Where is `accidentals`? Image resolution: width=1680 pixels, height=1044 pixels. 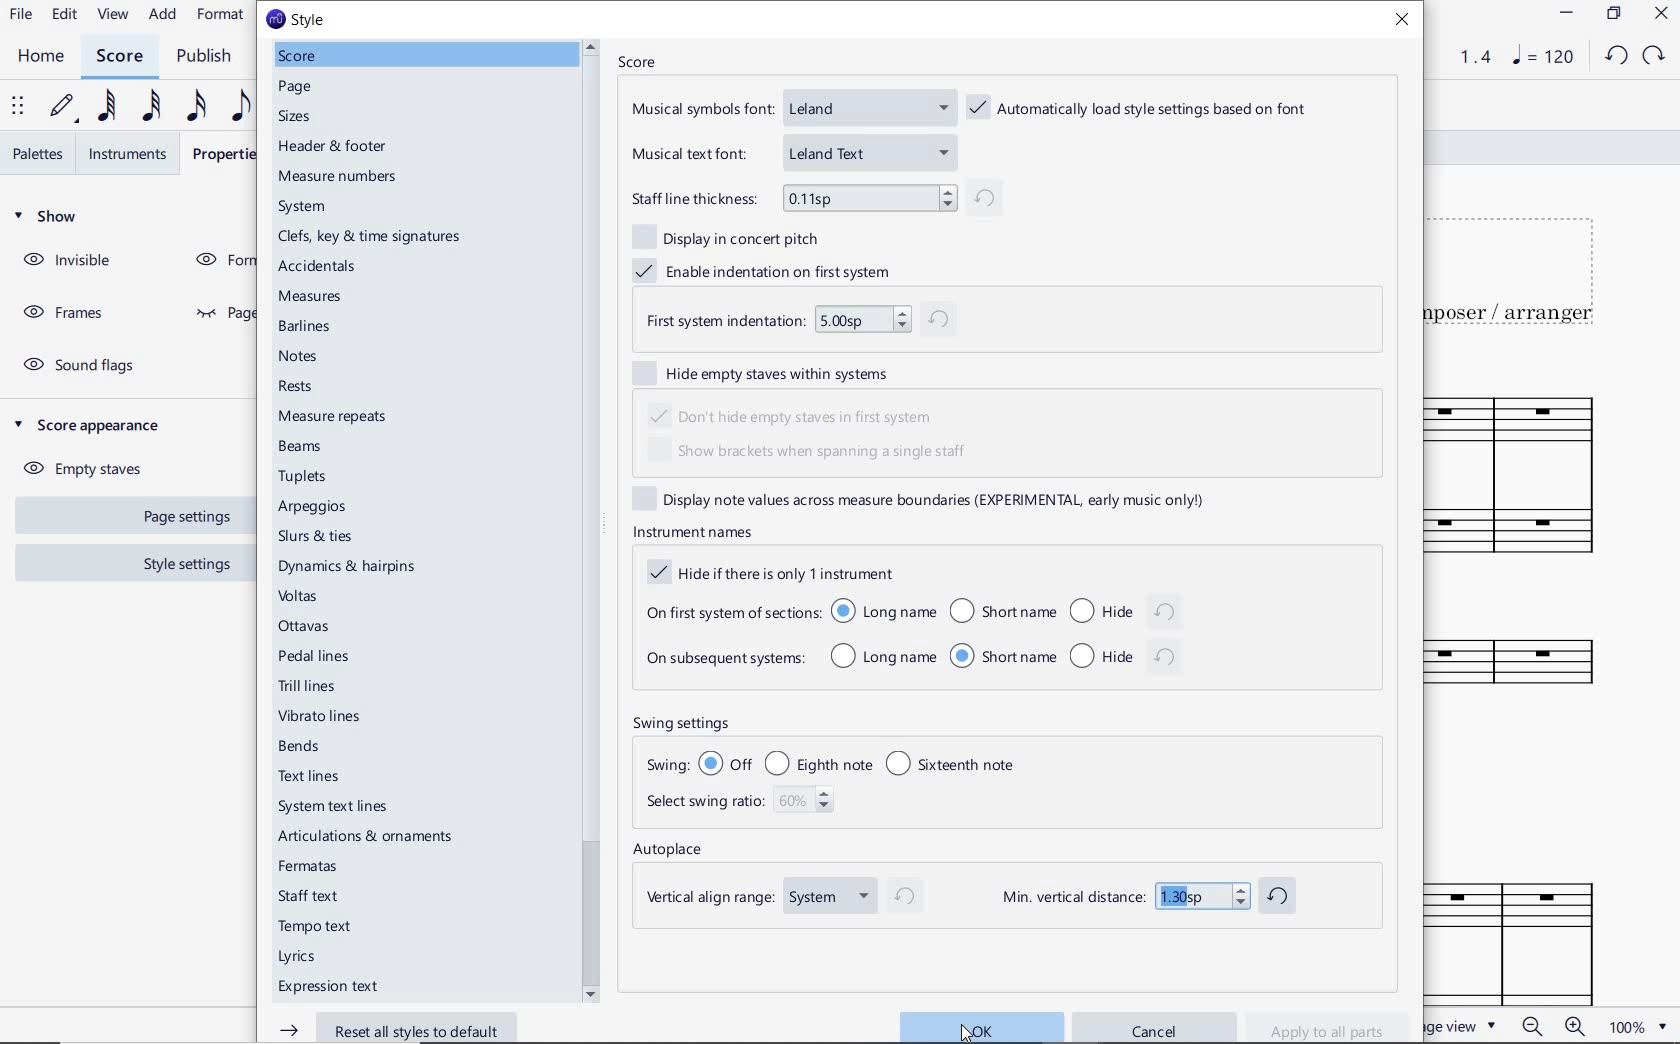
accidentals is located at coordinates (313, 266).